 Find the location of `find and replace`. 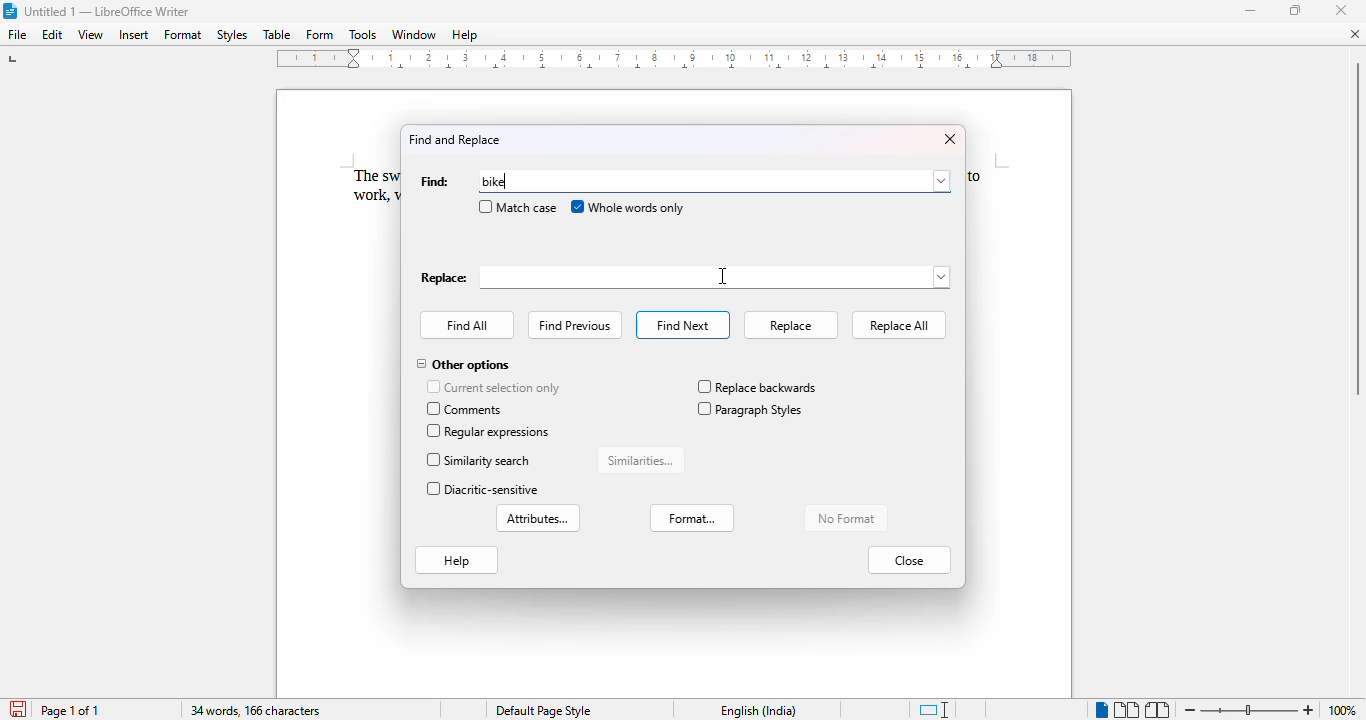

find and replace is located at coordinates (454, 139).